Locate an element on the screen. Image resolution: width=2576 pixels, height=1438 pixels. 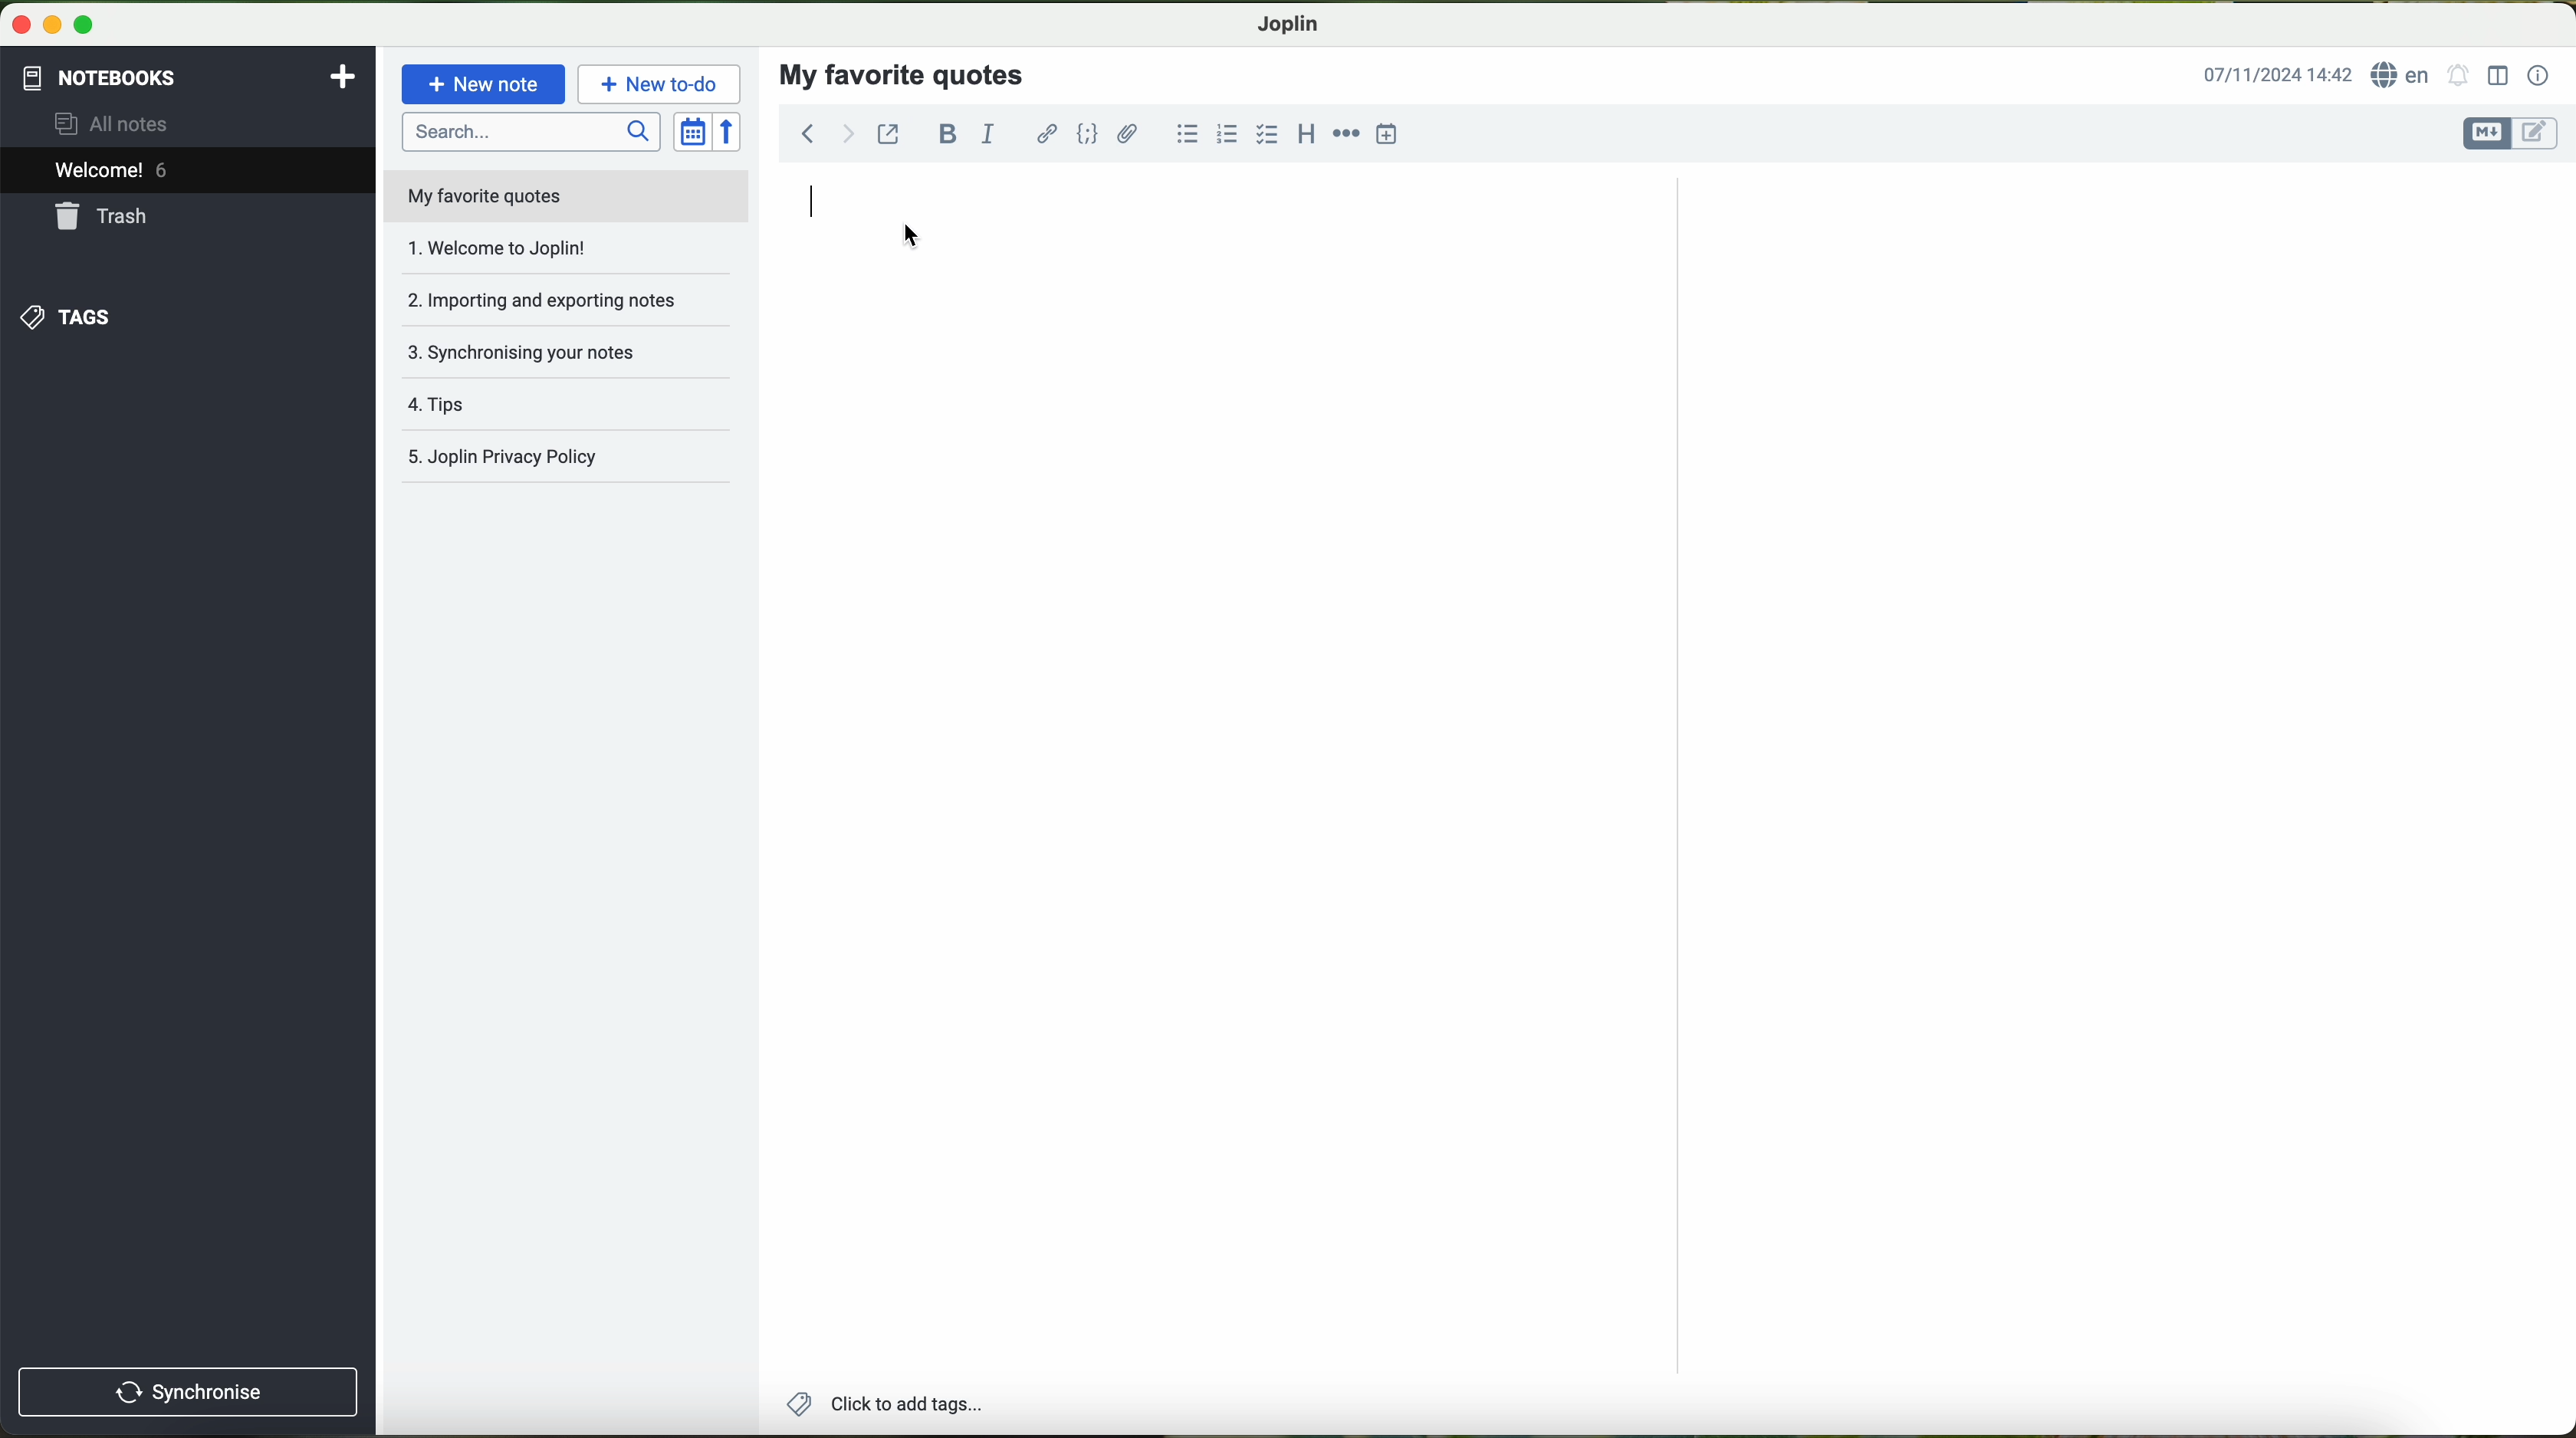
welcome to joplin is located at coordinates (544, 250).